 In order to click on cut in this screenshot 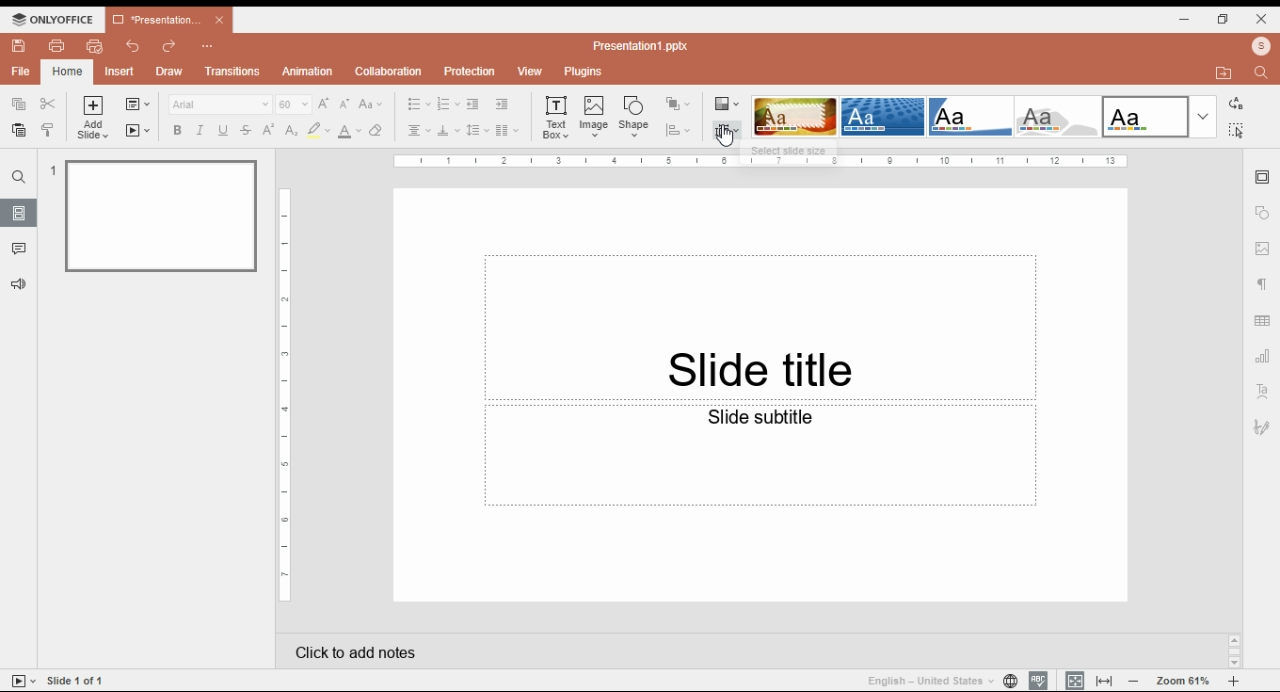, I will do `click(49, 103)`.